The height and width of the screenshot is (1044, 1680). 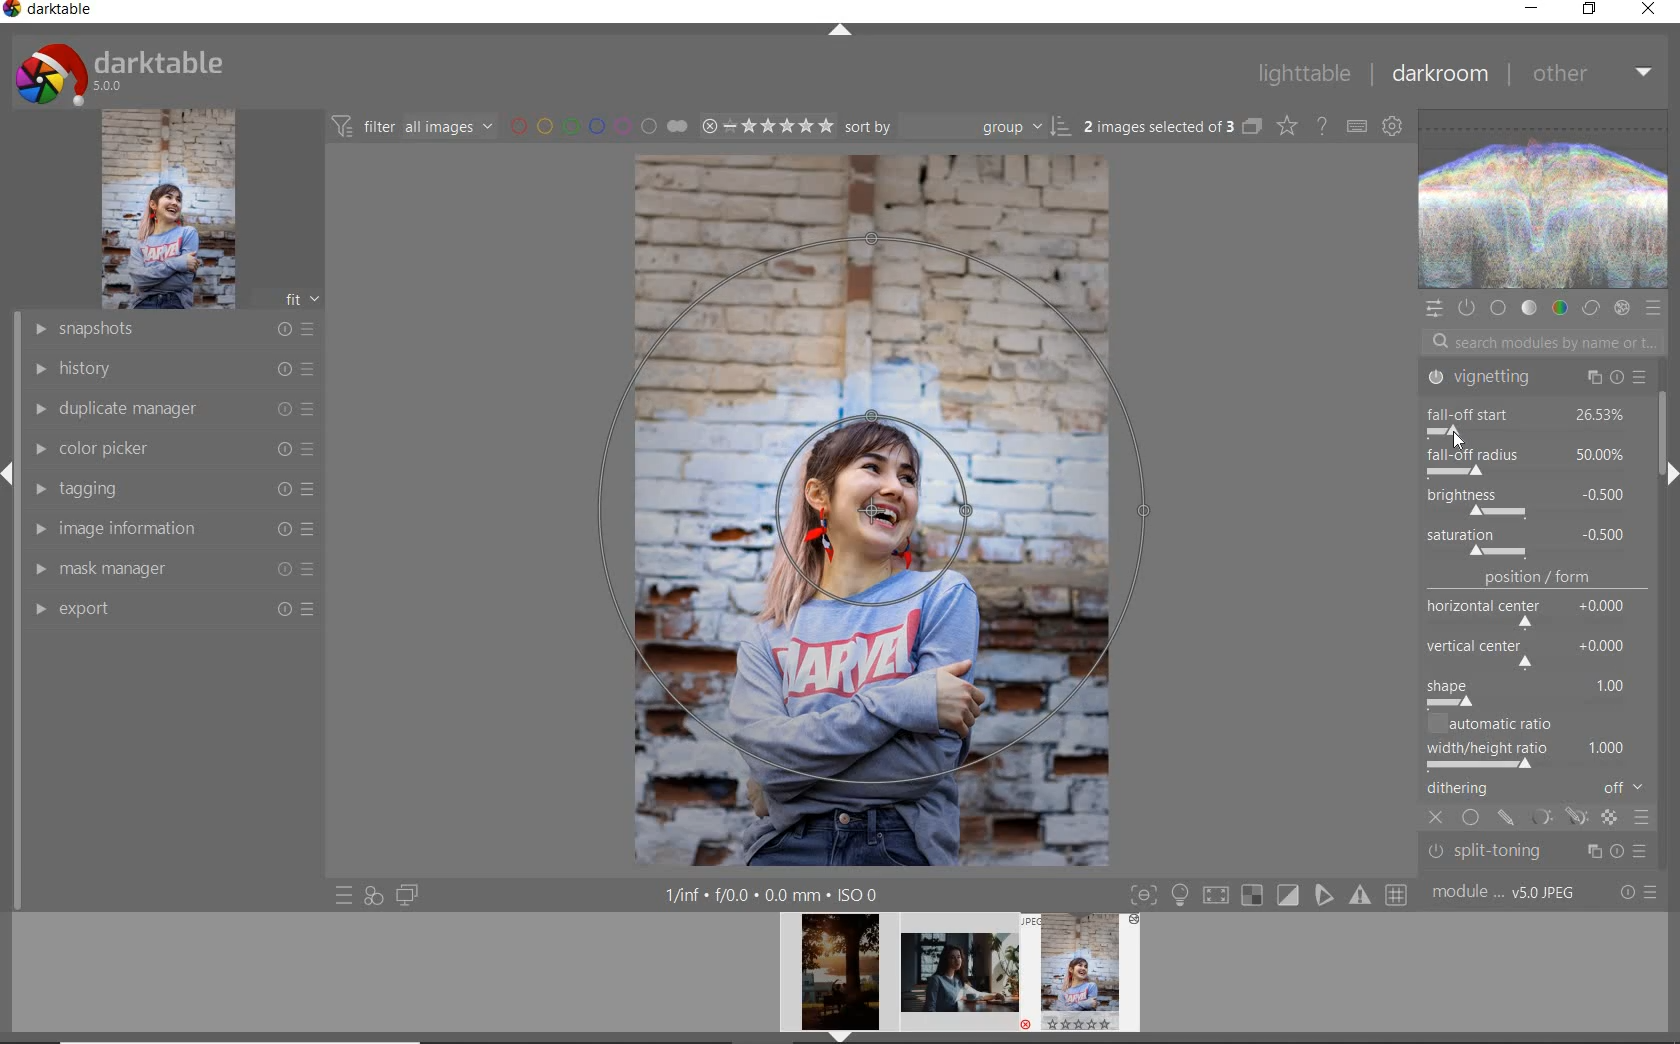 What do you see at coordinates (1303, 73) in the screenshot?
I see `LIGHTTABLE` at bounding box center [1303, 73].